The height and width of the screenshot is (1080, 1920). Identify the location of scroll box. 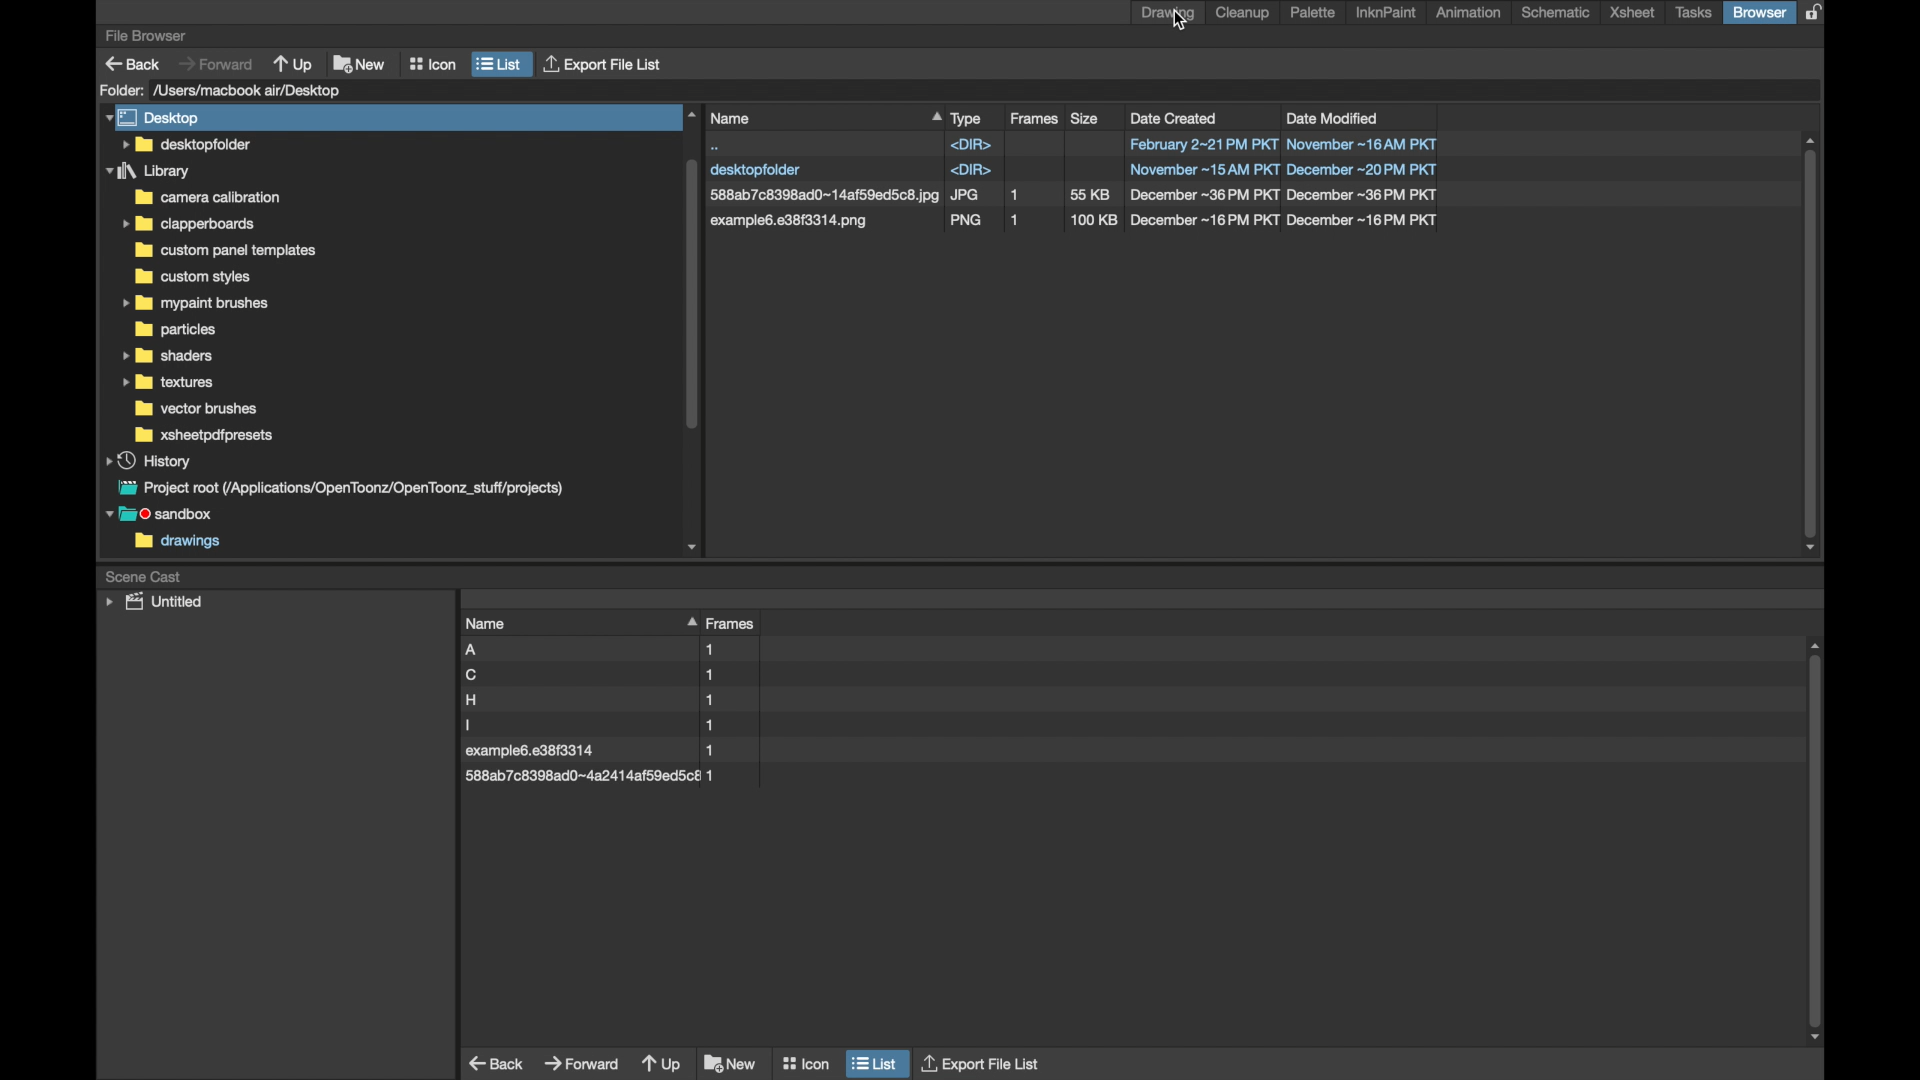
(1812, 345).